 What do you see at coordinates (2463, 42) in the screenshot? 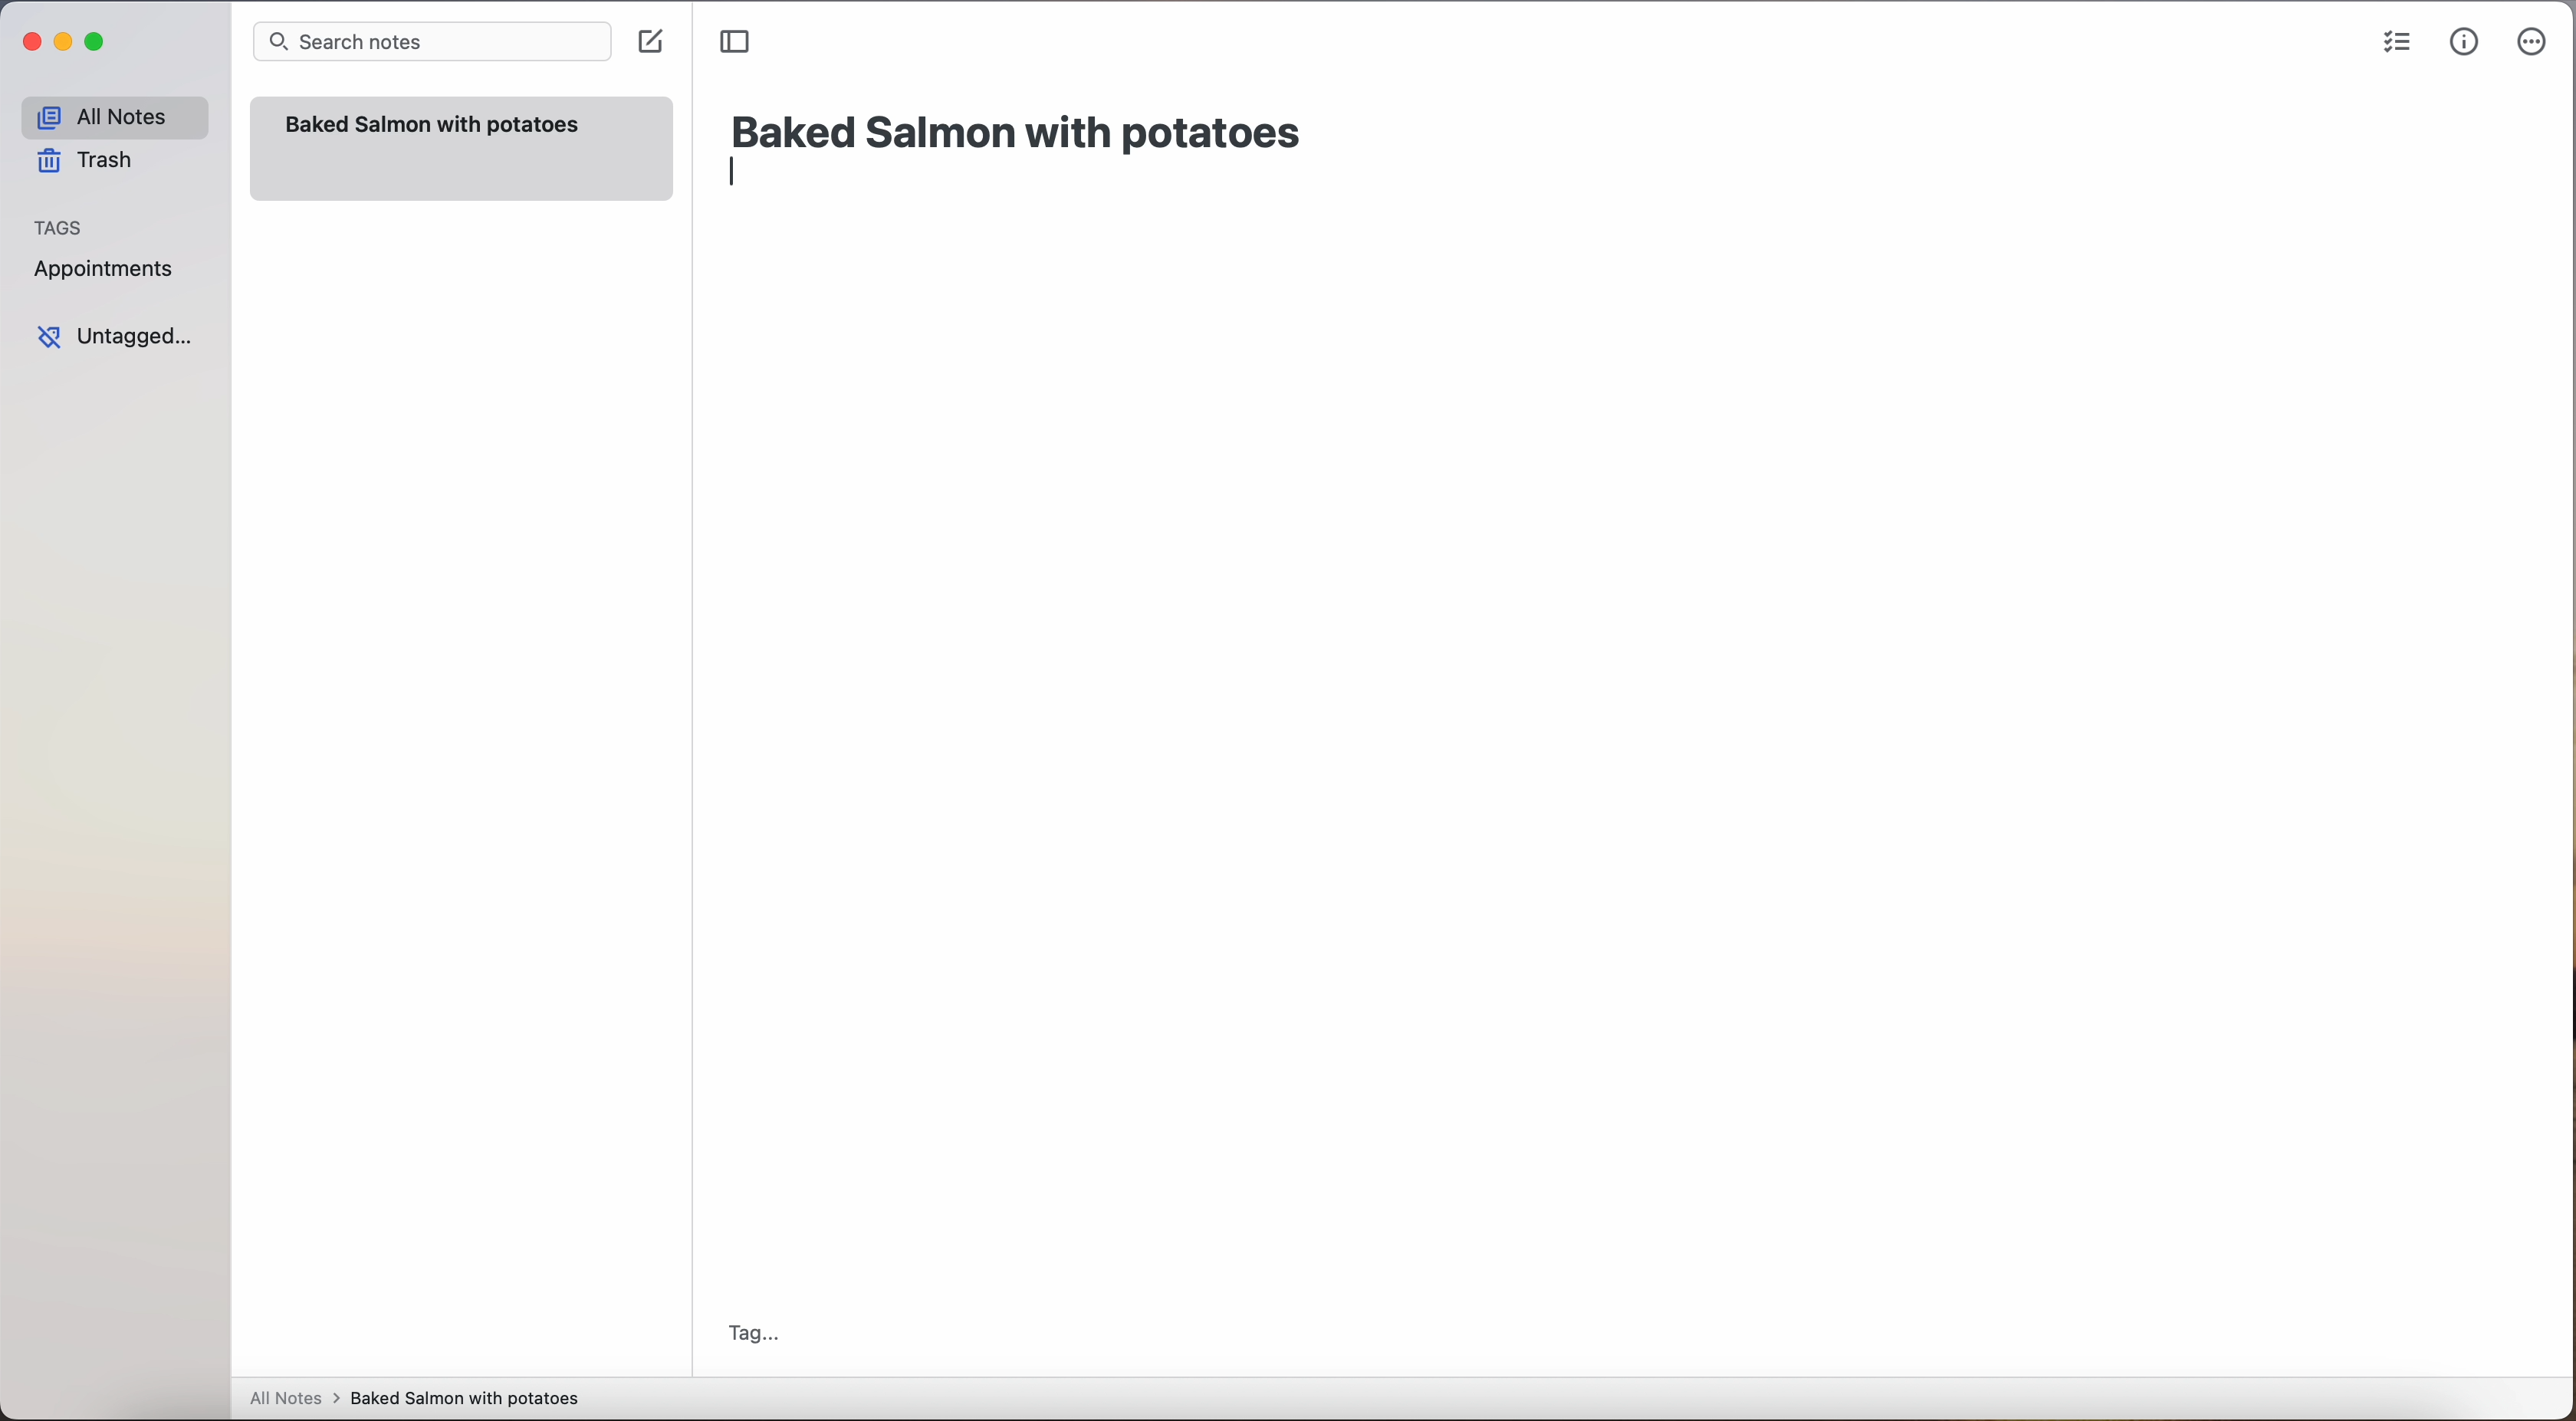
I see `metrics` at bounding box center [2463, 42].